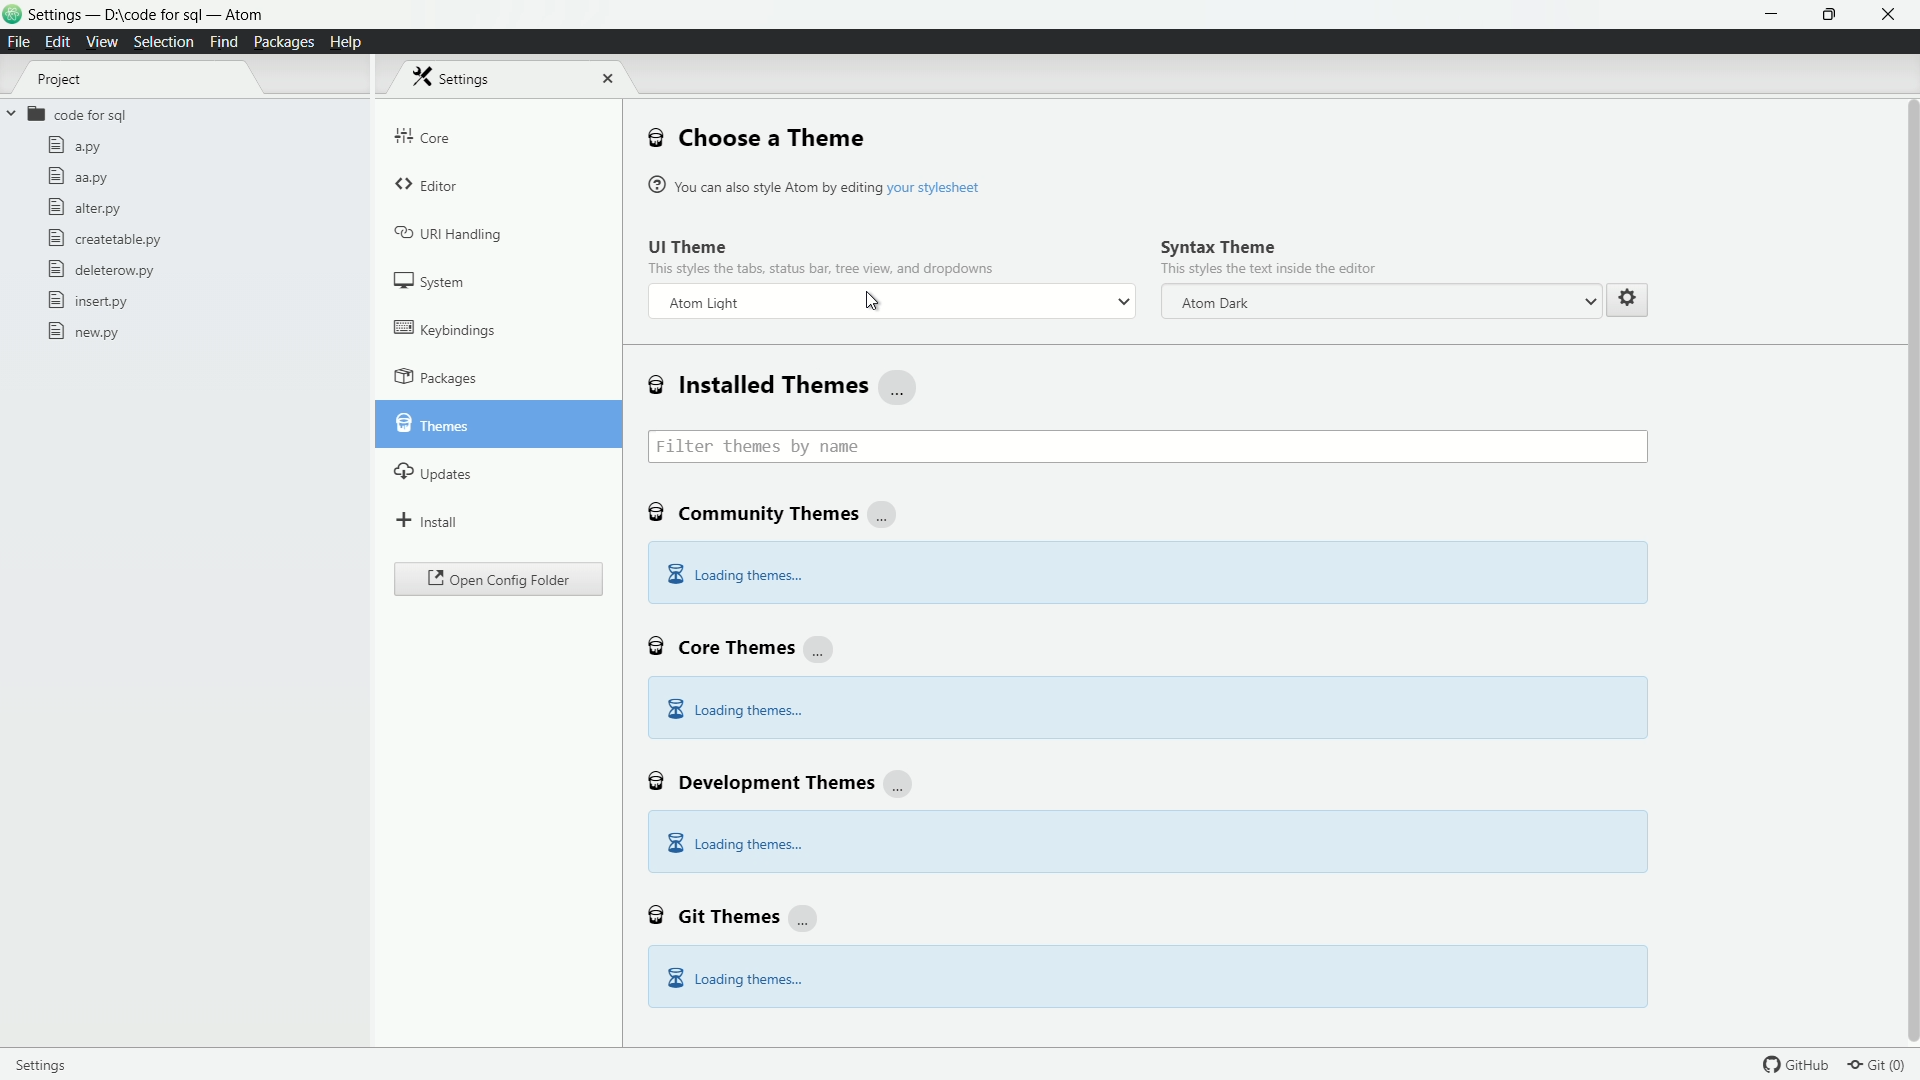 Image resolution: width=1920 pixels, height=1080 pixels. Describe the element at coordinates (101, 269) in the screenshot. I see `deleterow.py file` at that location.